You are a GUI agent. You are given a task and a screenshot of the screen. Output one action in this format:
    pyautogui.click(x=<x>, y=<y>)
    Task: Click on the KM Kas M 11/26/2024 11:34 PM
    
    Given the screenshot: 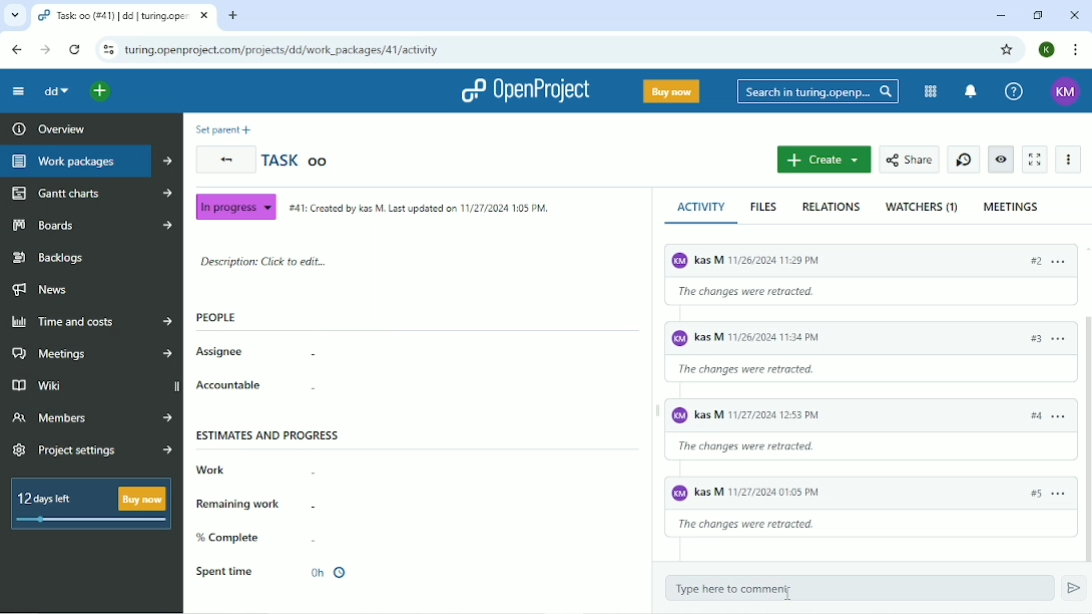 What is the action you would take?
    pyautogui.click(x=785, y=336)
    